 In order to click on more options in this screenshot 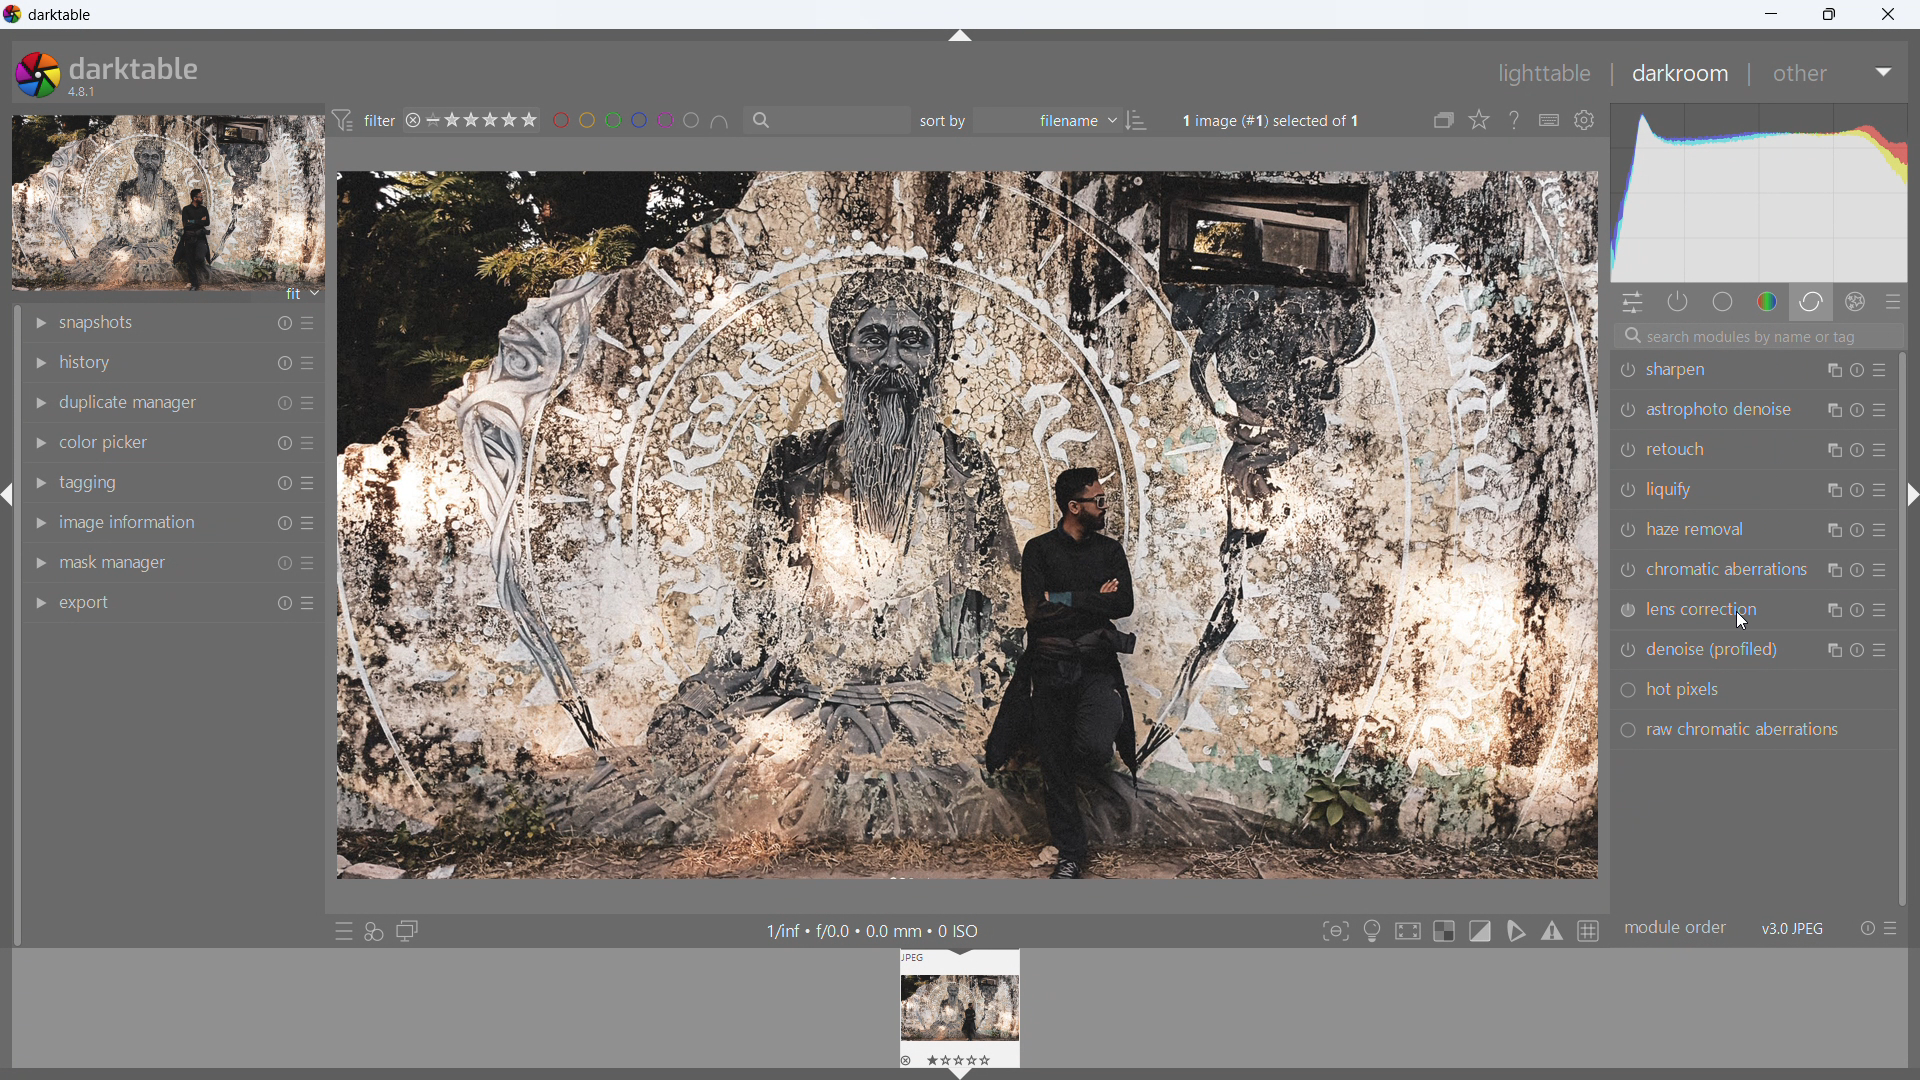, I will do `click(310, 323)`.